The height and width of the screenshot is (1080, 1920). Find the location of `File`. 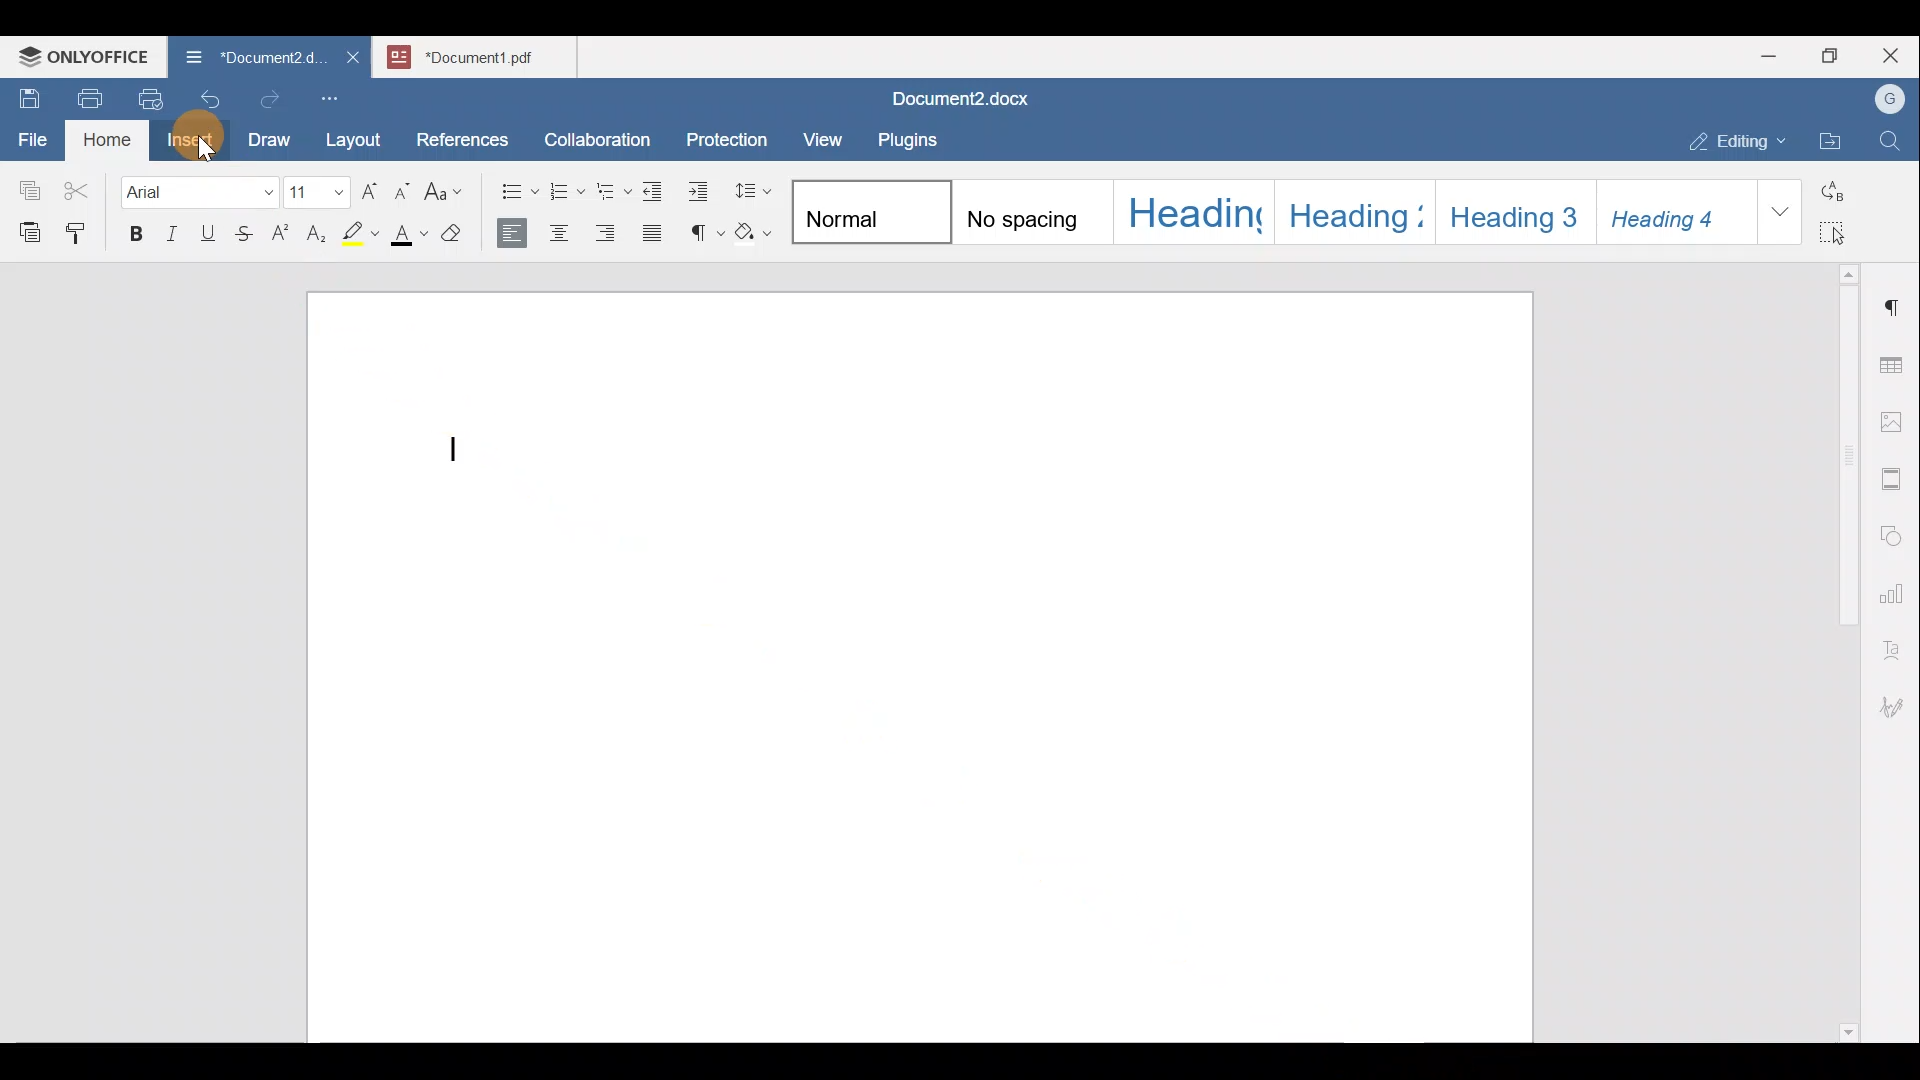

File is located at coordinates (34, 139).